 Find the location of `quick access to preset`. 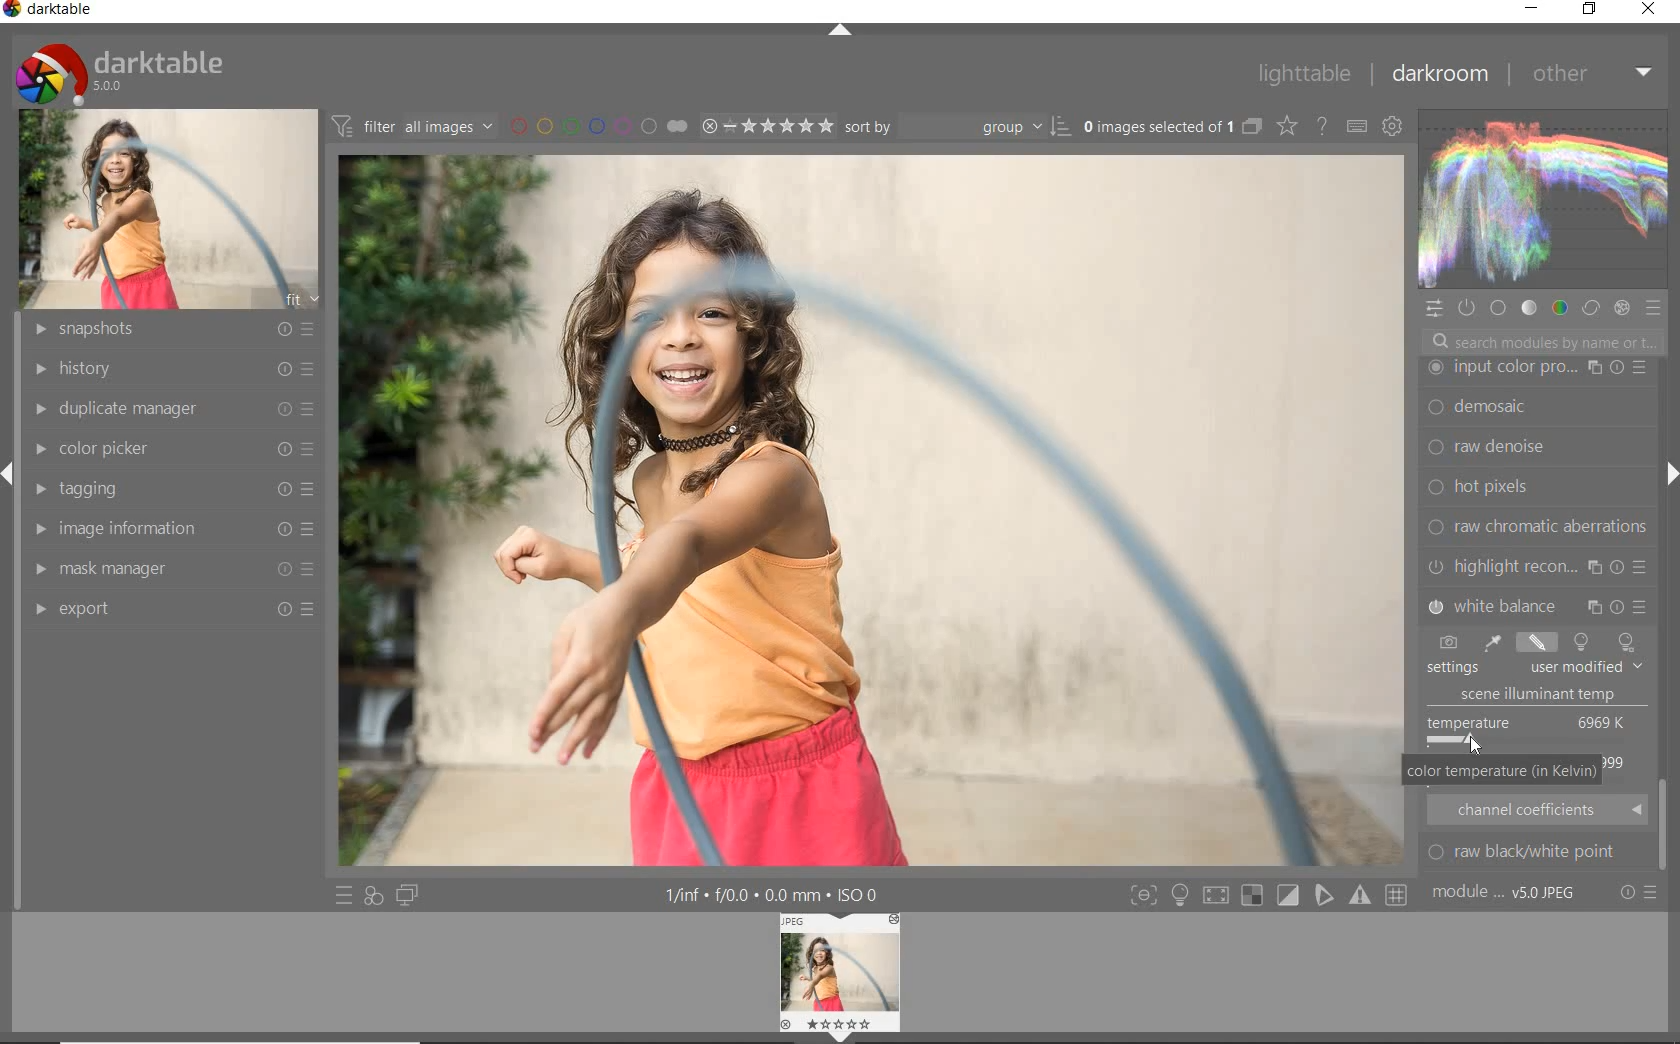

quick access to preset is located at coordinates (344, 894).